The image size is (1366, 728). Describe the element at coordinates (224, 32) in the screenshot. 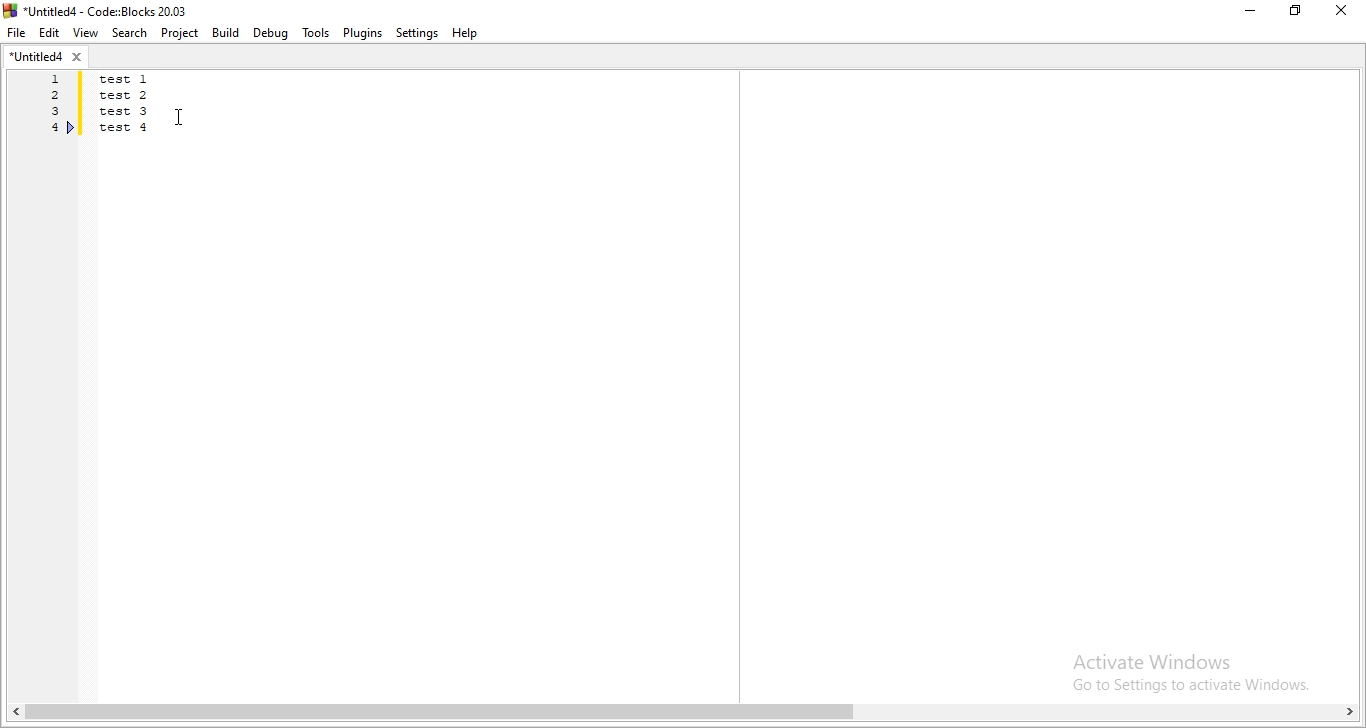

I see `Build ` at that location.